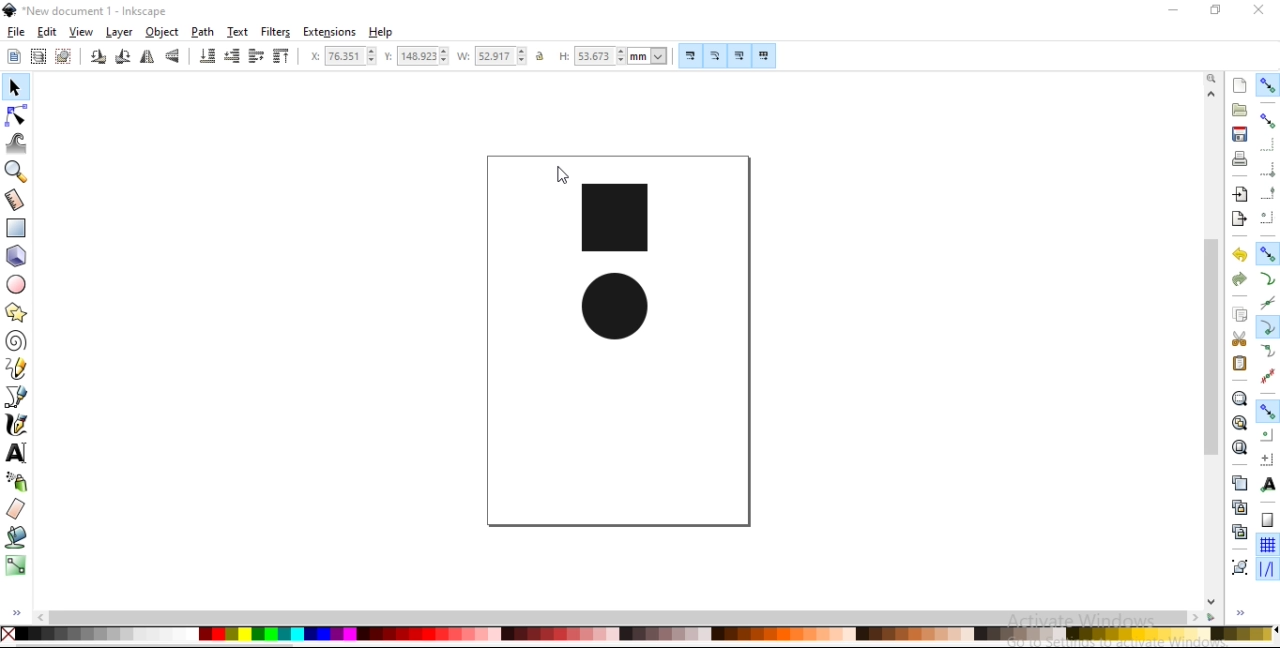  Describe the element at coordinates (207, 57) in the screenshot. I see `lower selection to bottom` at that location.